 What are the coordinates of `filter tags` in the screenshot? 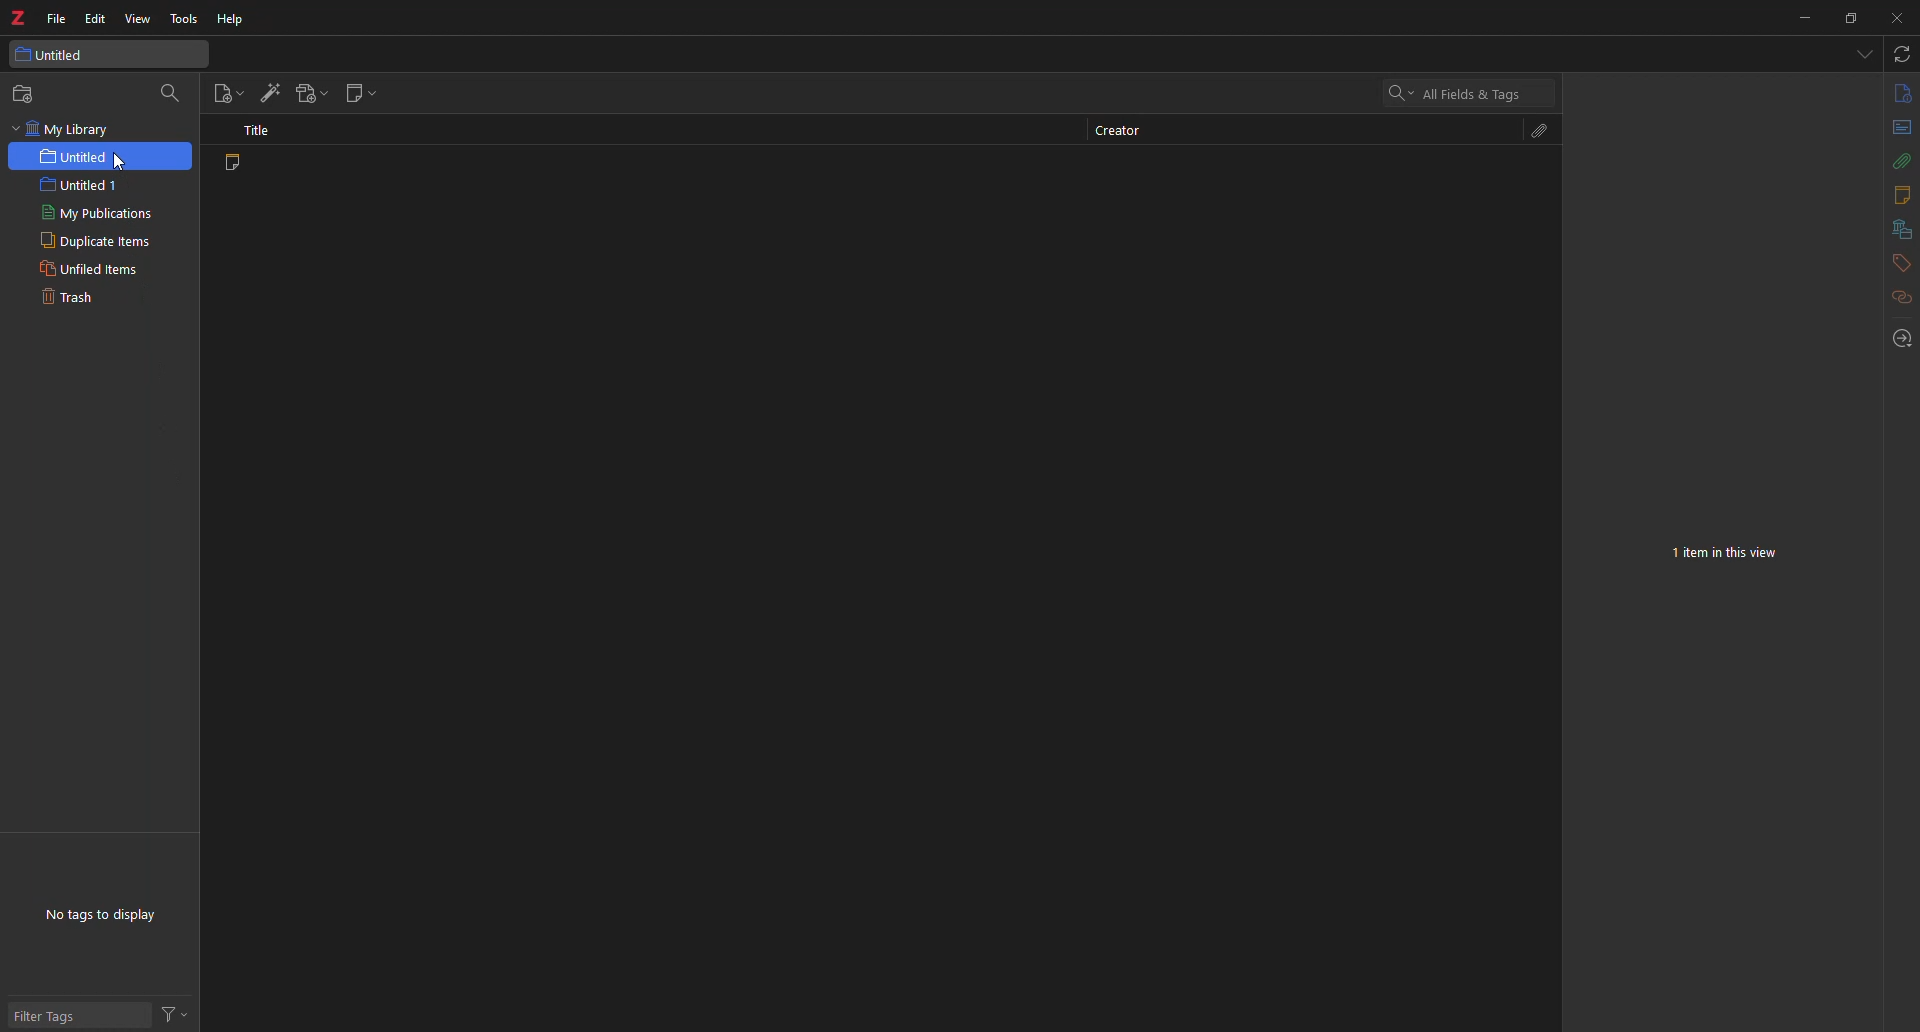 It's located at (54, 1008).